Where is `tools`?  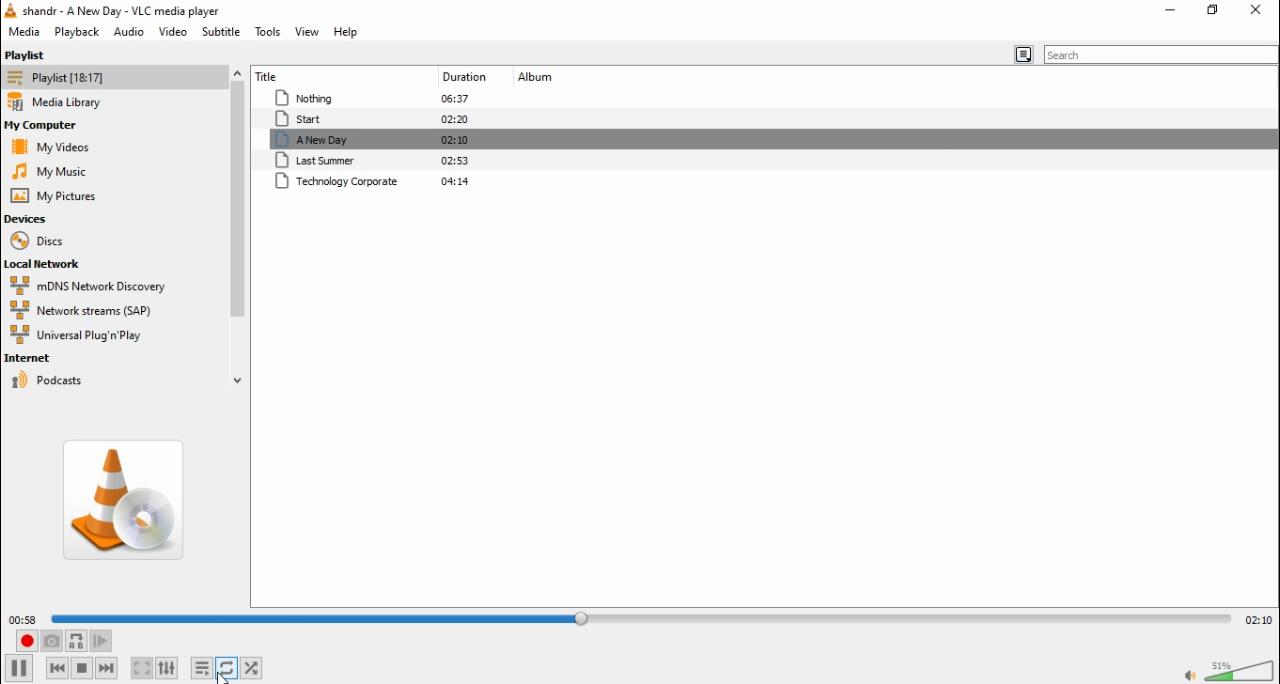 tools is located at coordinates (267, 31).